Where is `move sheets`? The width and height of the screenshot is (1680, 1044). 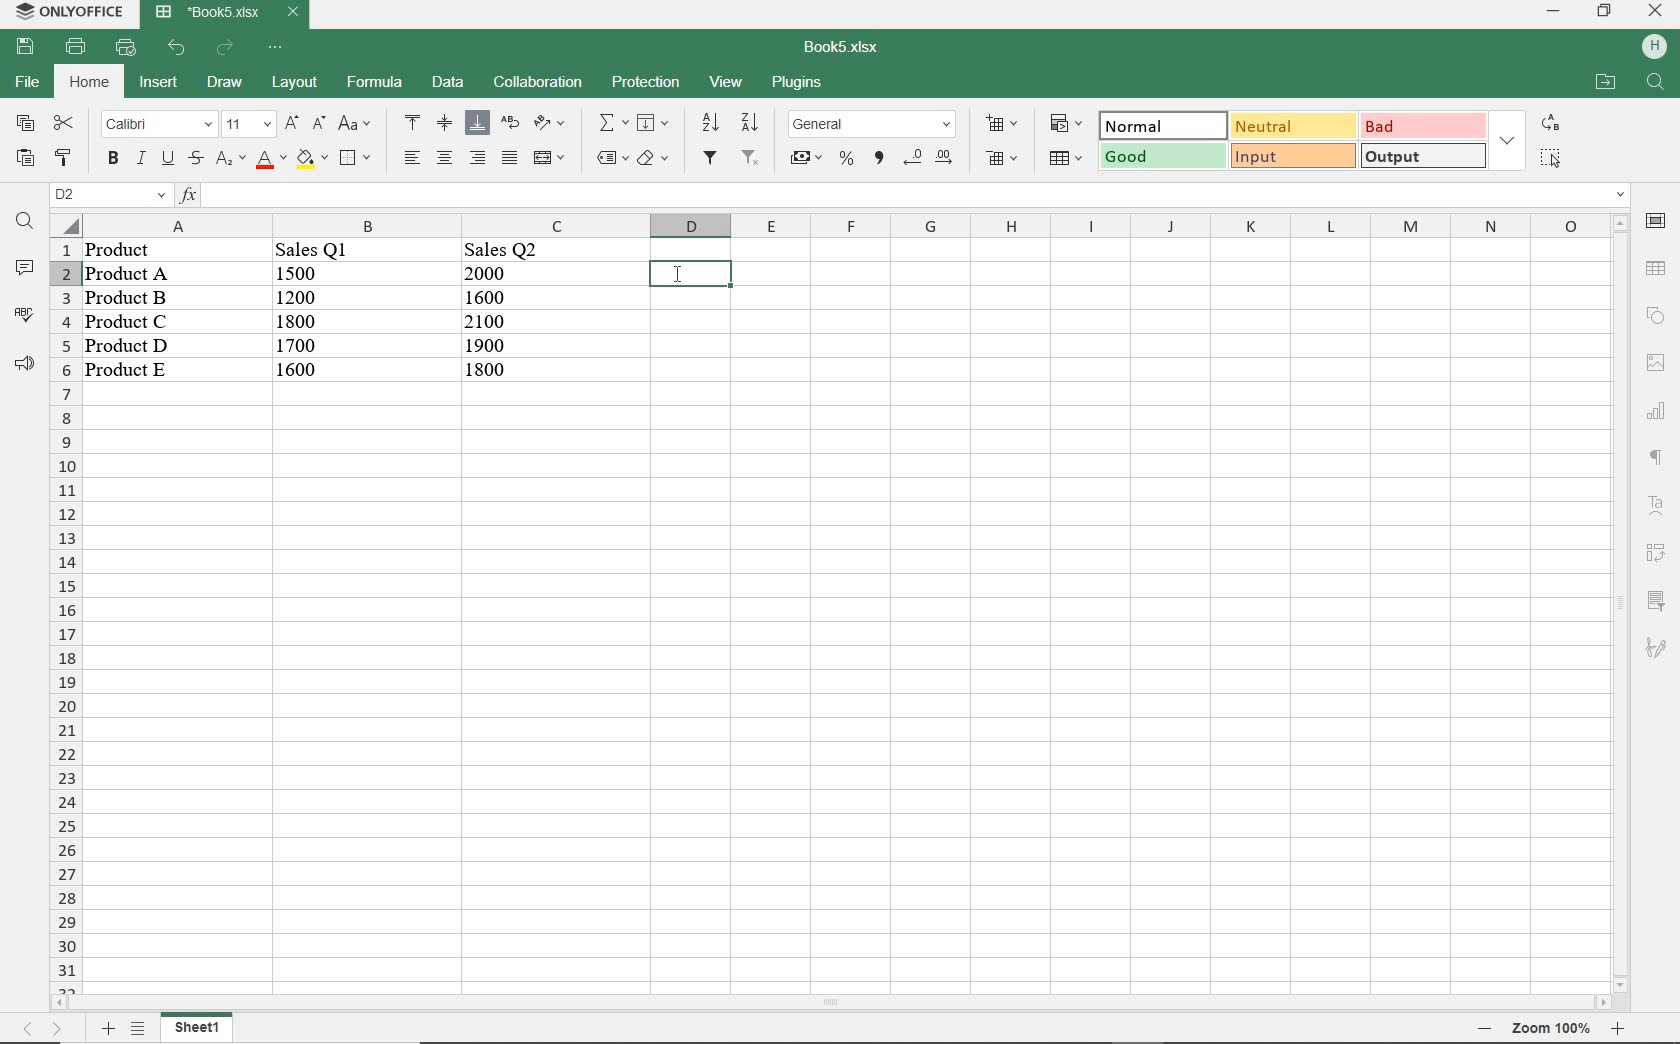 move sheets is located at coordinates (44, 1031).